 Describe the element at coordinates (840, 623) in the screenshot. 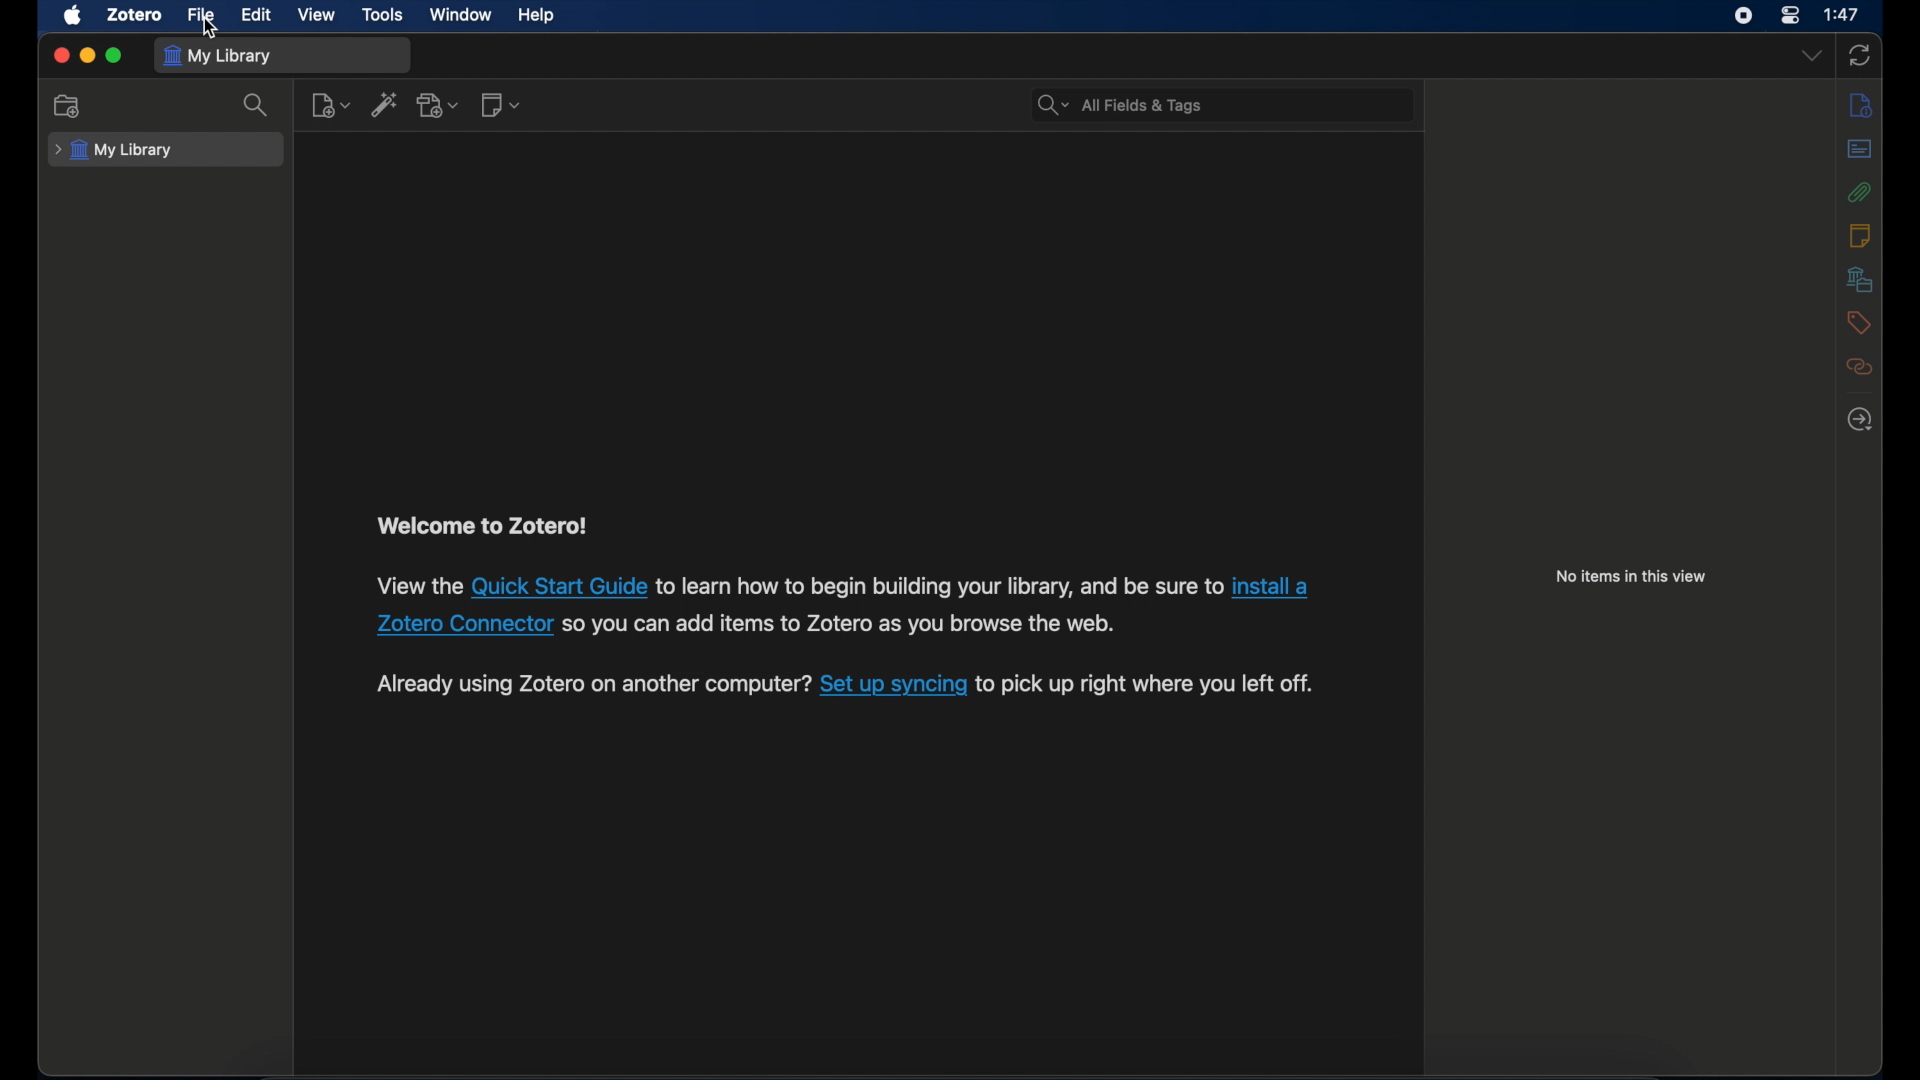

I see `so you can add items to Zotero as you browse the web.` at that location.